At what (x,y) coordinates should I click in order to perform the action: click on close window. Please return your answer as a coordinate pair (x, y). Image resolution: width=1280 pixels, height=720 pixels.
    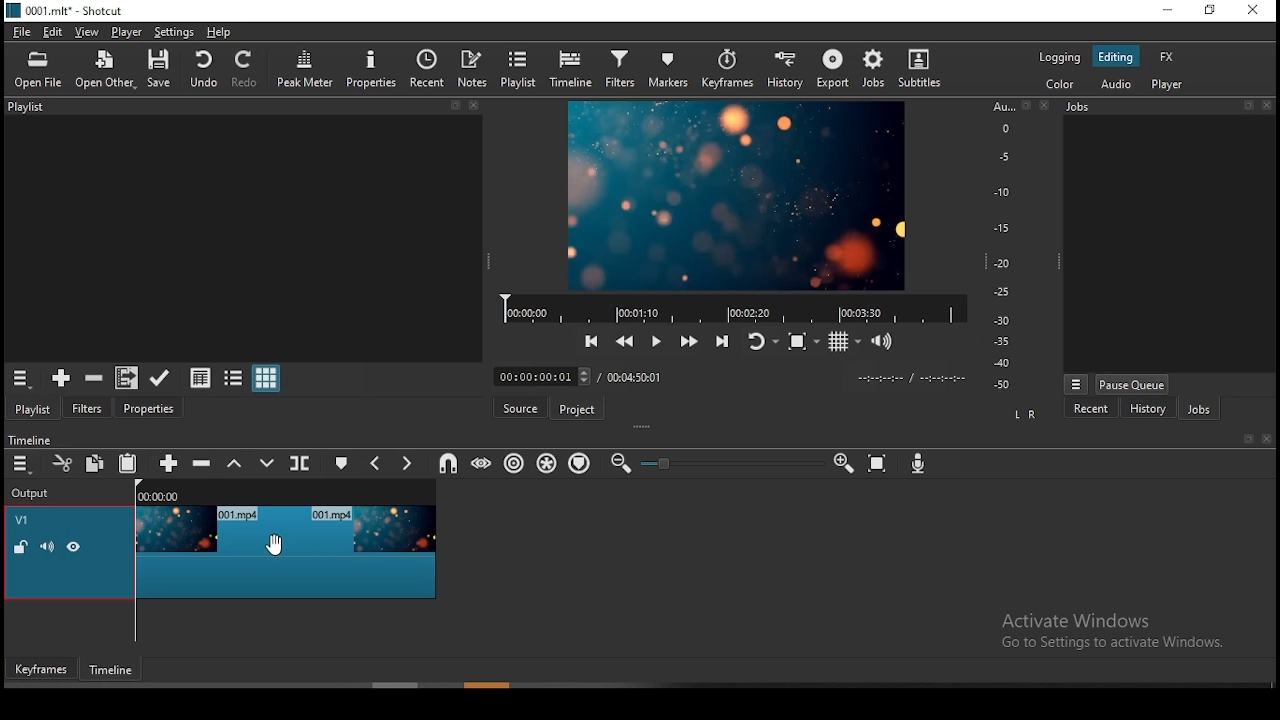
    Looking at the image, I should click on (1252, 11).